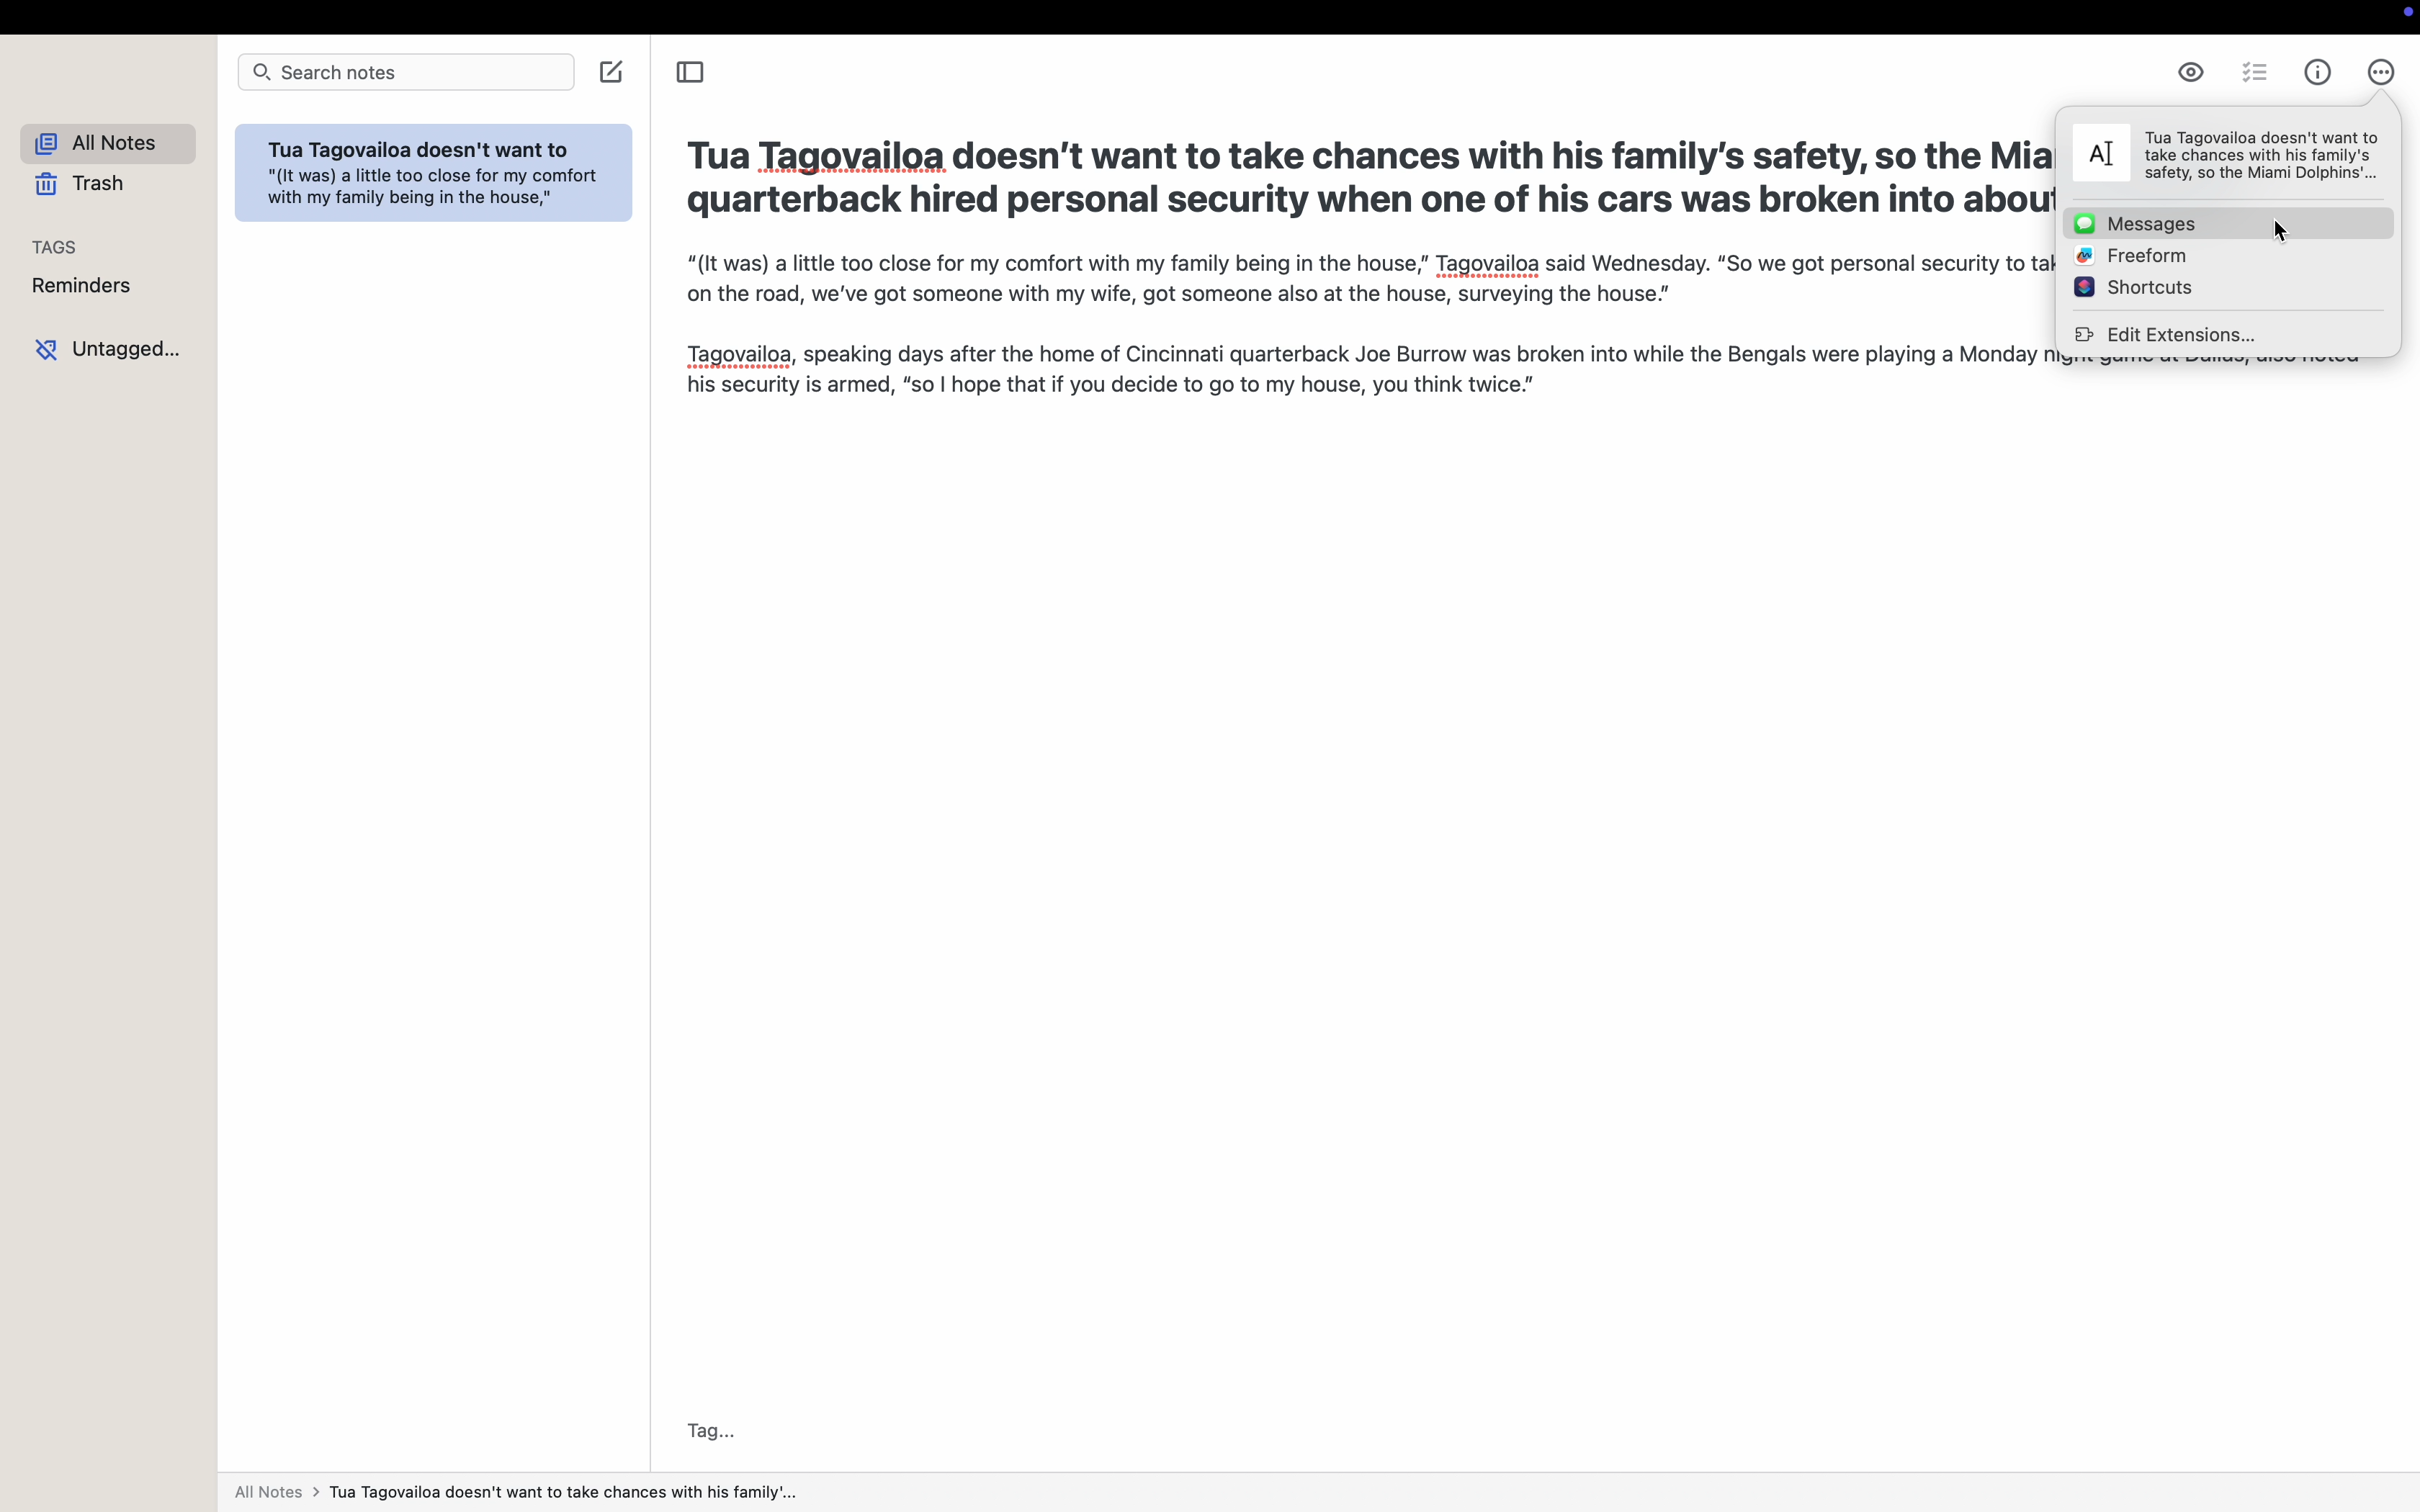  What do you see at coordinates (2405, 17) in the screenshot?
I see `screen controls` at bounding box center [2405, 17].